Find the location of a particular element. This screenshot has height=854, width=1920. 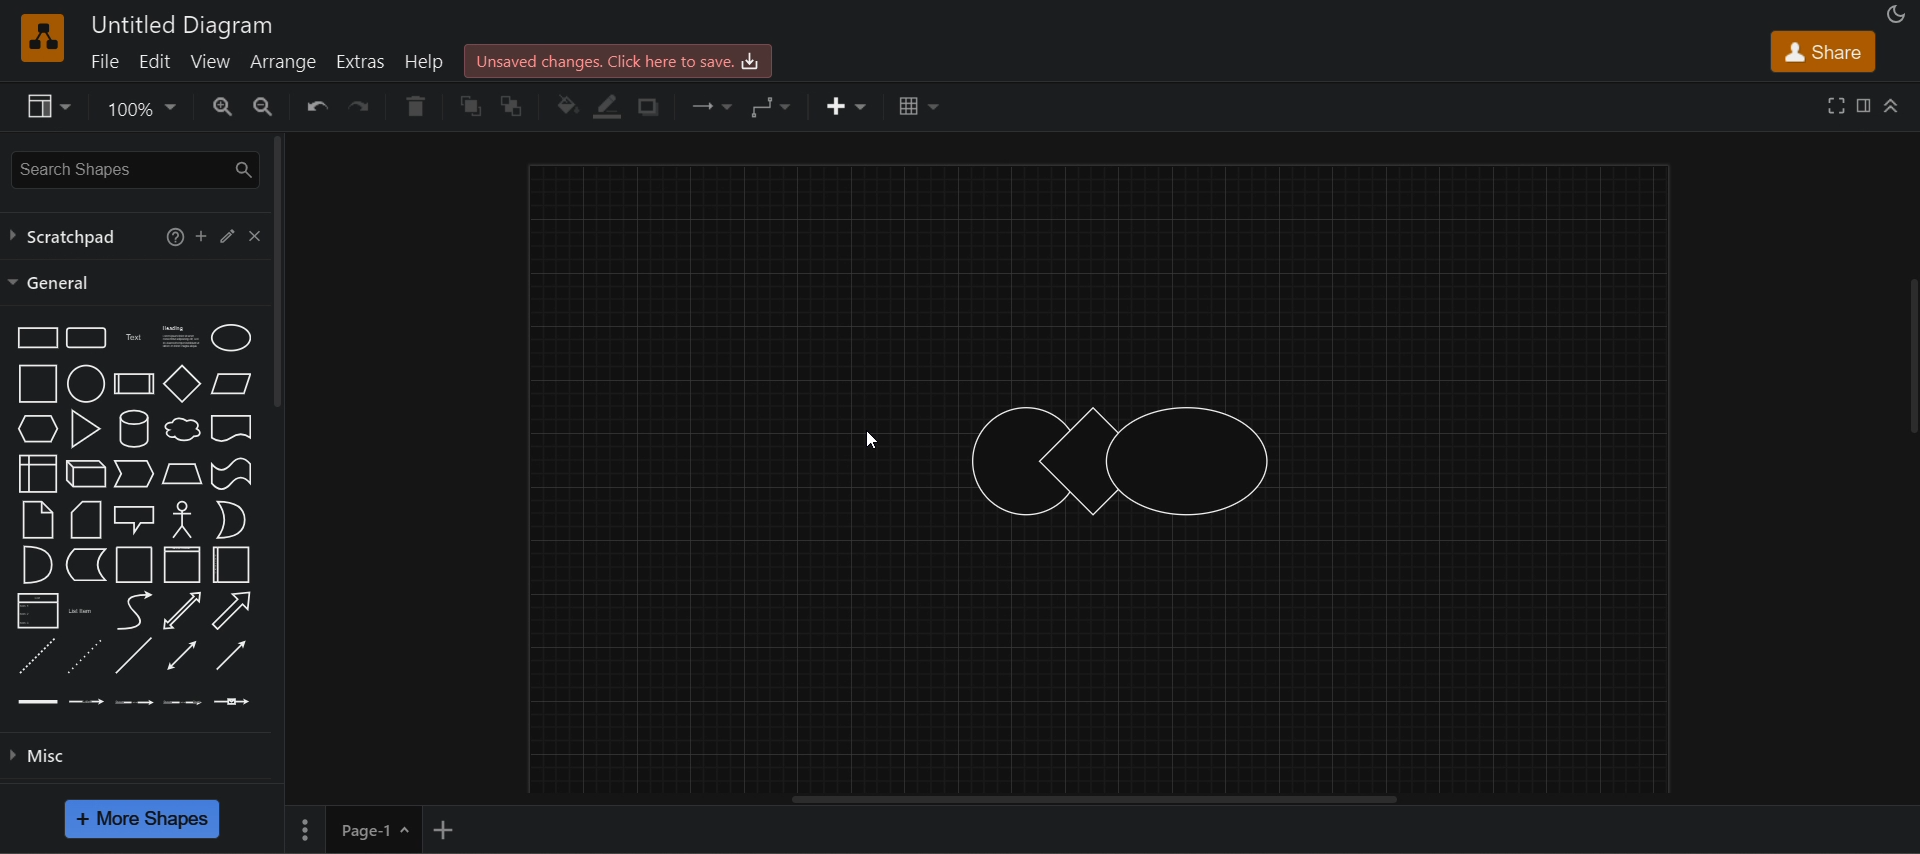

connector with label is located at coordinates (87, 699).